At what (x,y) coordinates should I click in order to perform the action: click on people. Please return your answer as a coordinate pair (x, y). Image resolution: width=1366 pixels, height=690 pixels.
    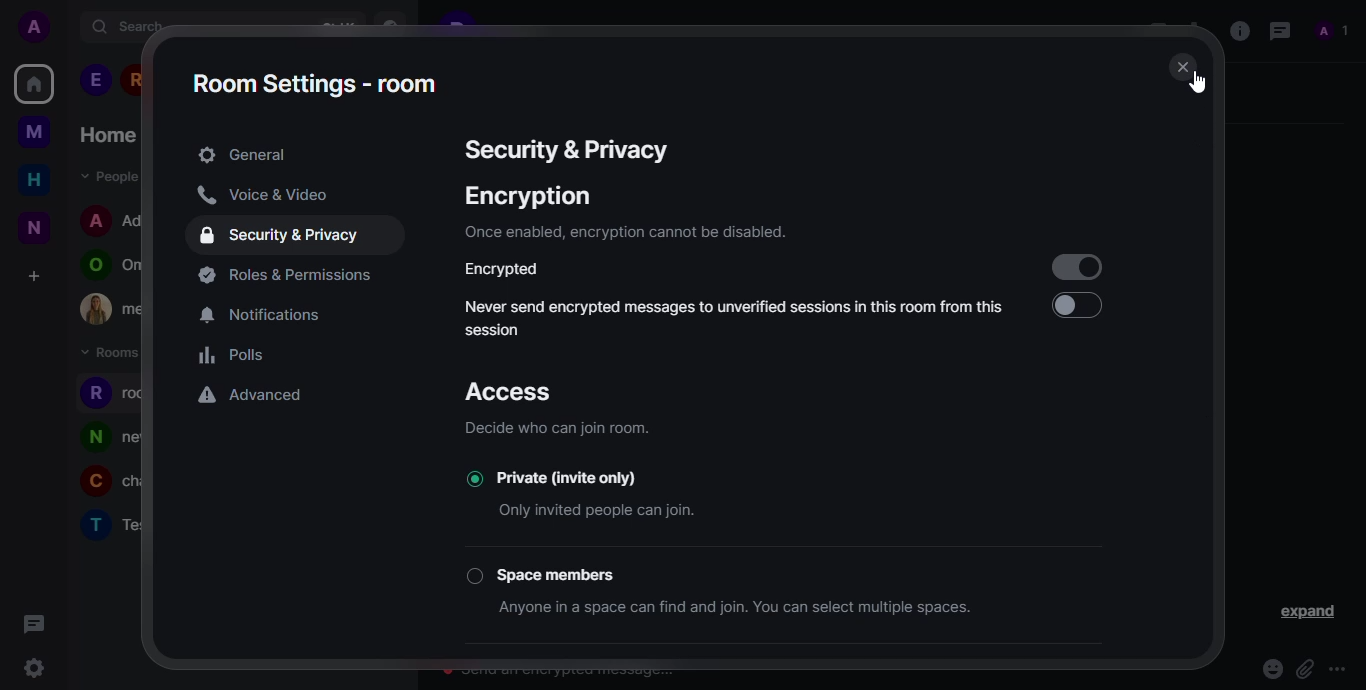
    Looking at the image, I should click on (1333, 31).